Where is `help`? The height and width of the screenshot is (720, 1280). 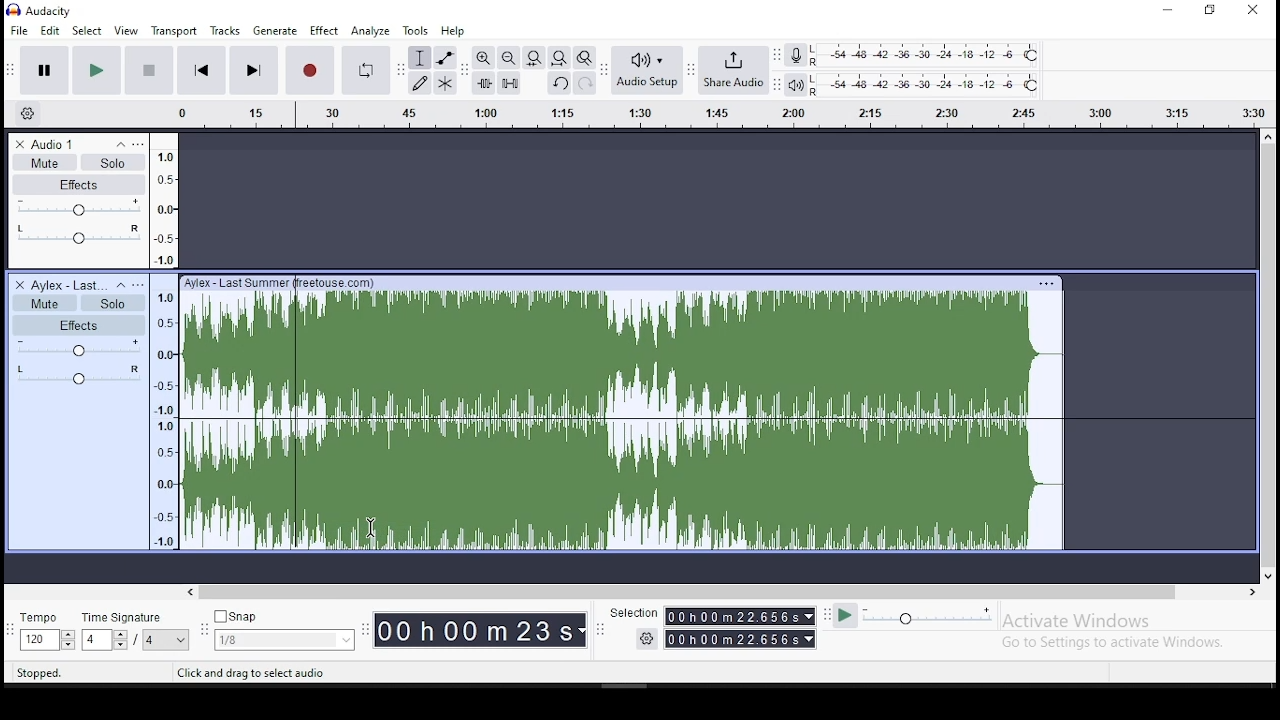 help is located at coordinates (452, 31).